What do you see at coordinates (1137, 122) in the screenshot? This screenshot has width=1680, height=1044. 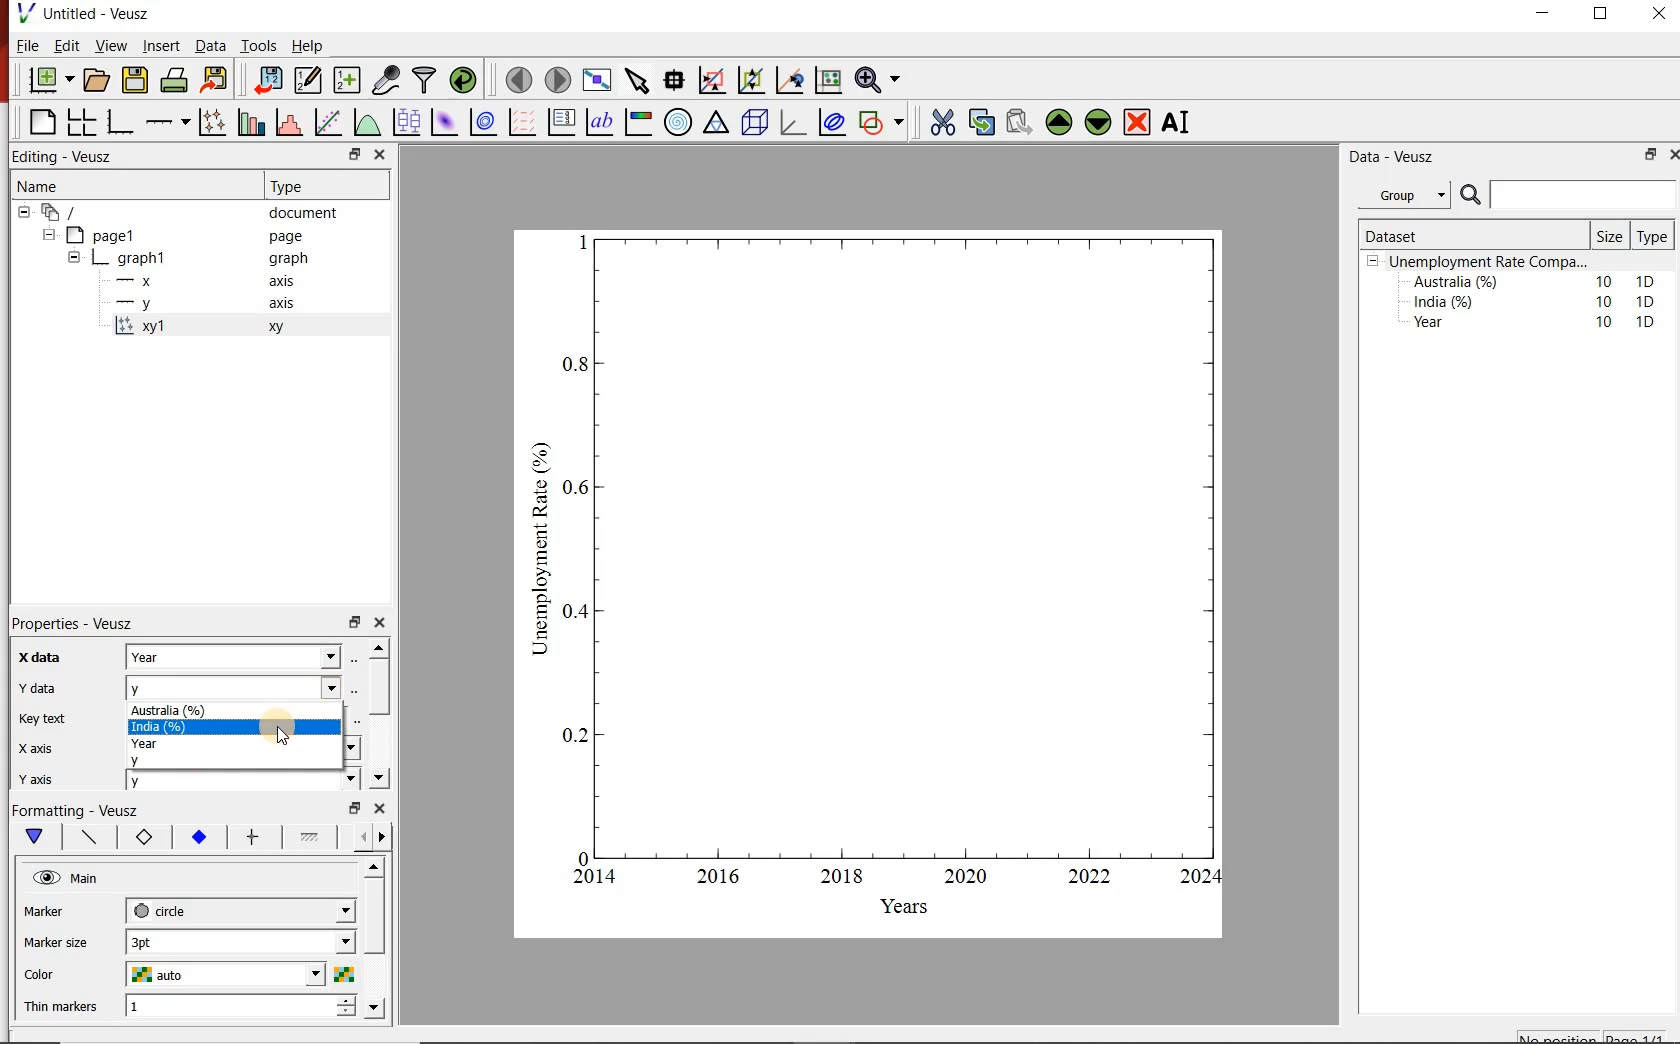 I see `remove the widgets` at bounding box center [1137, 122].